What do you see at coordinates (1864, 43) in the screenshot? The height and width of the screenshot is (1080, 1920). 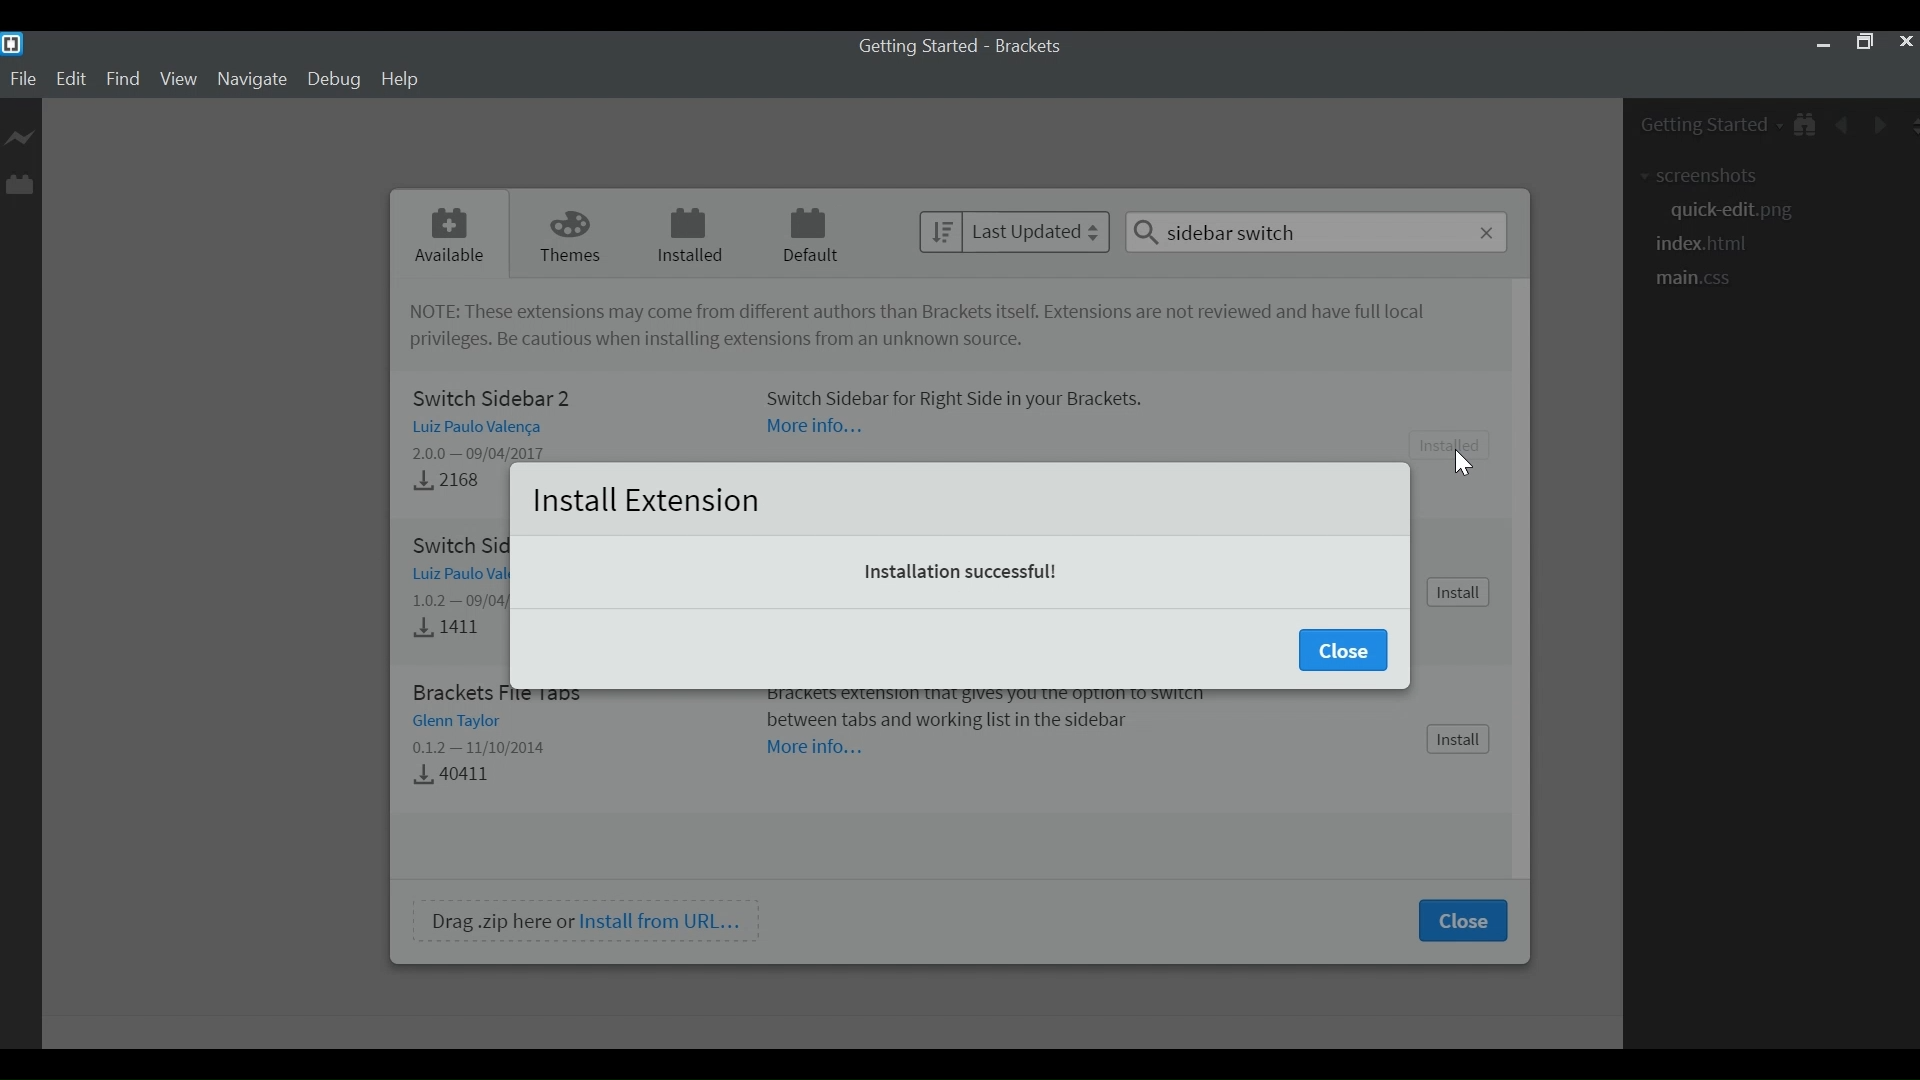 I see `Restore` at bounding box center [1864, 43].